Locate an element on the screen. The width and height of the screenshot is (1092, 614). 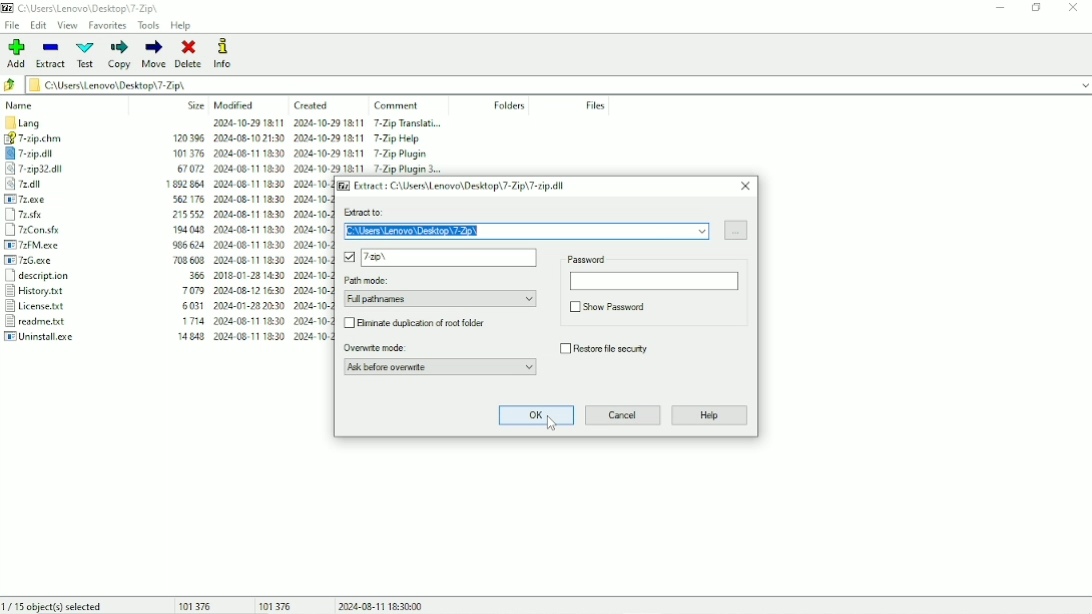
7-zip.dll is located at coordinates (57, 154).